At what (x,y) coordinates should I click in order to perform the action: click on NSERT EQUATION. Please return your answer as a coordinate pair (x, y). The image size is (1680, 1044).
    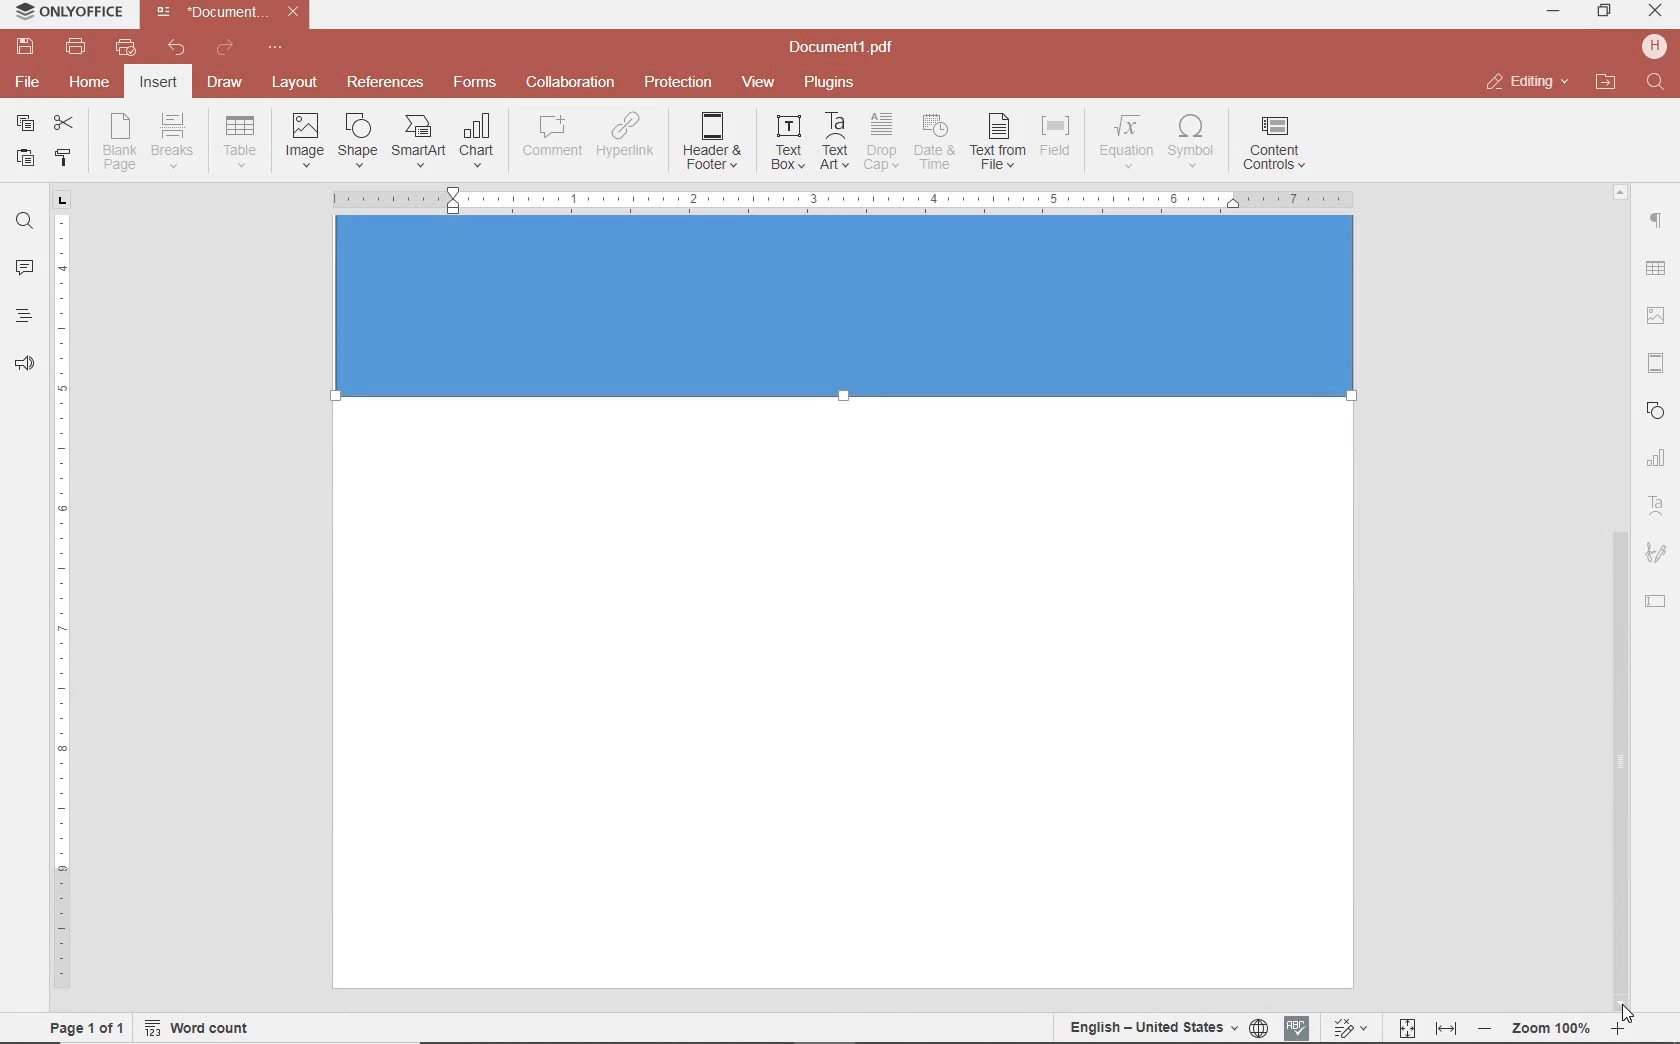
    Looking at the image, I should click on (1124, 140).